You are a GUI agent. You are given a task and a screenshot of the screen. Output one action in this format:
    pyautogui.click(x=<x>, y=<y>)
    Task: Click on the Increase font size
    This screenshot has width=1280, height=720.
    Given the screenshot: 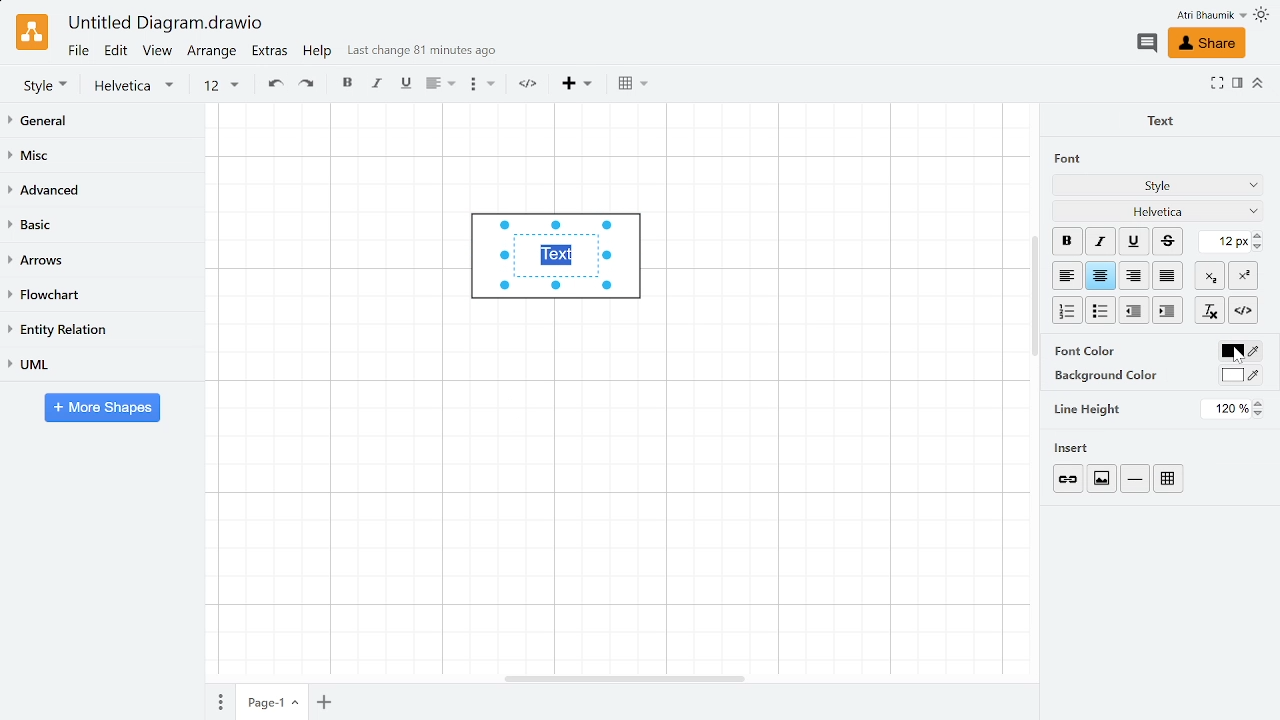 What is the action you would take?
    pyautogui.click(x=1259, y=235)
    